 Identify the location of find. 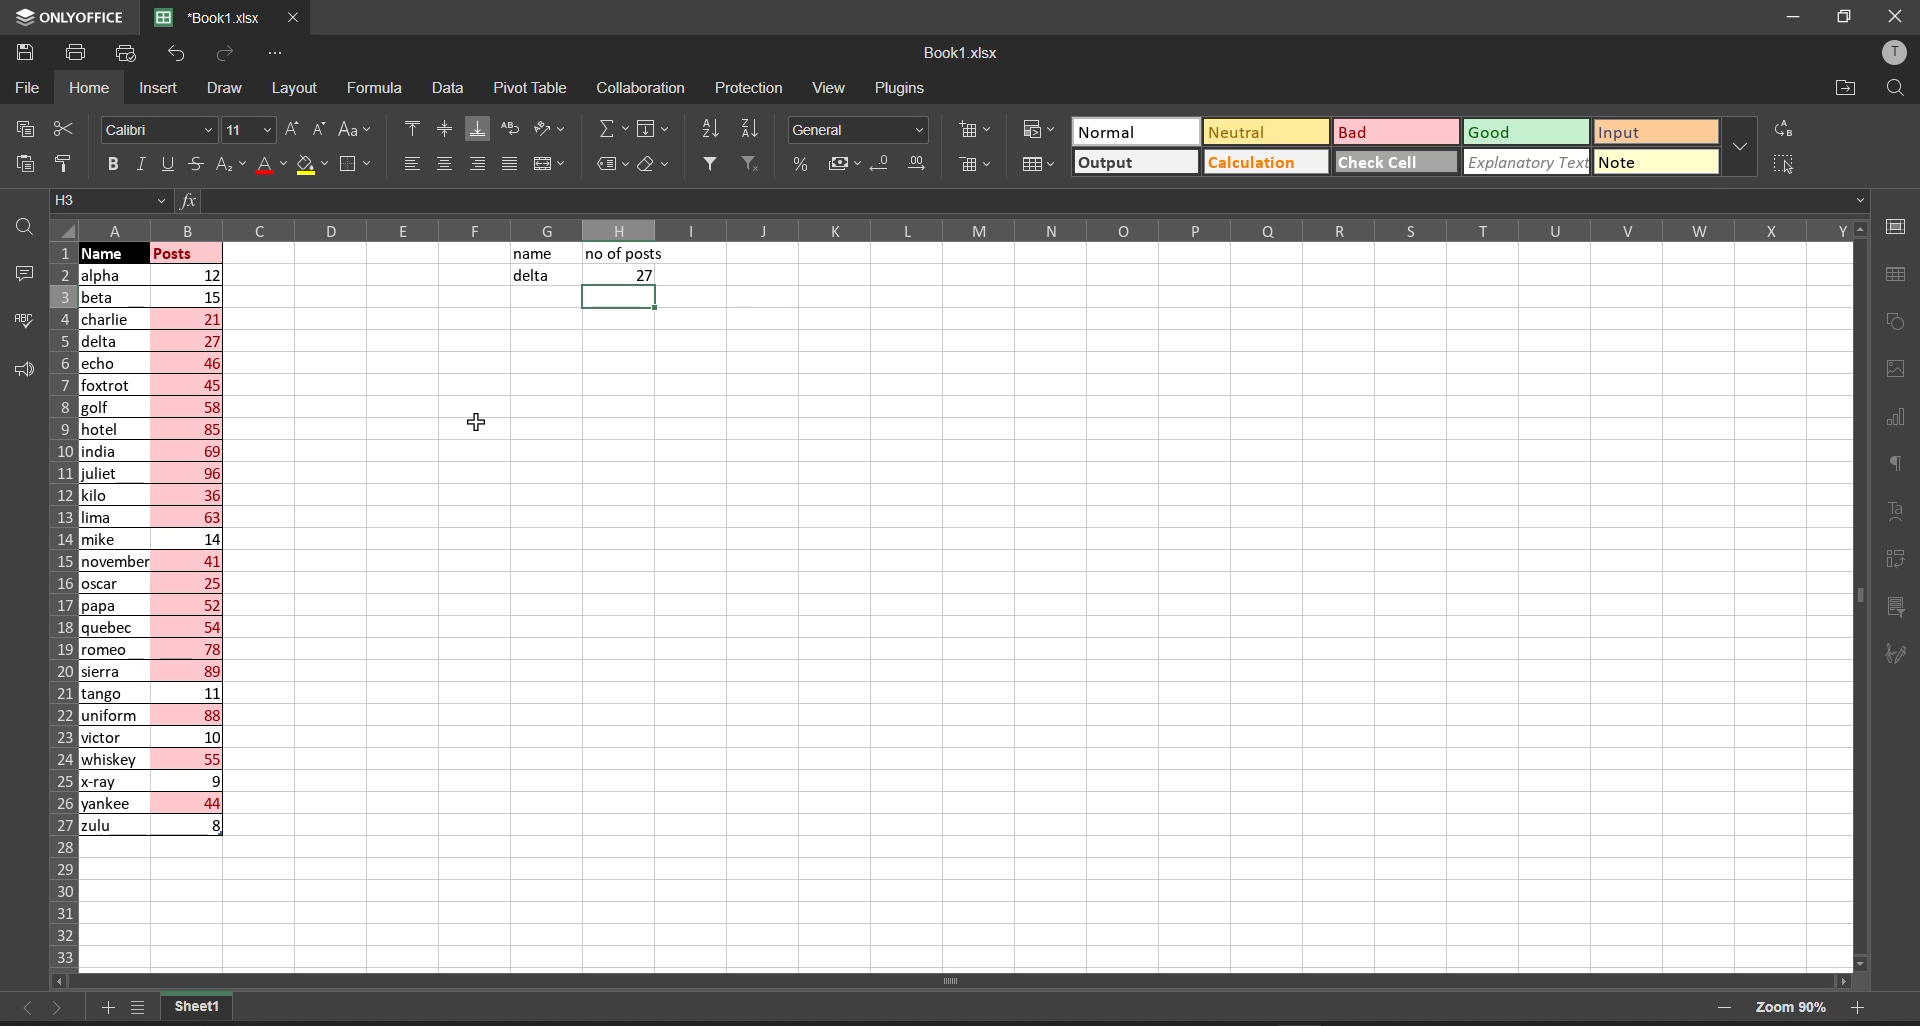
(1898, 87).